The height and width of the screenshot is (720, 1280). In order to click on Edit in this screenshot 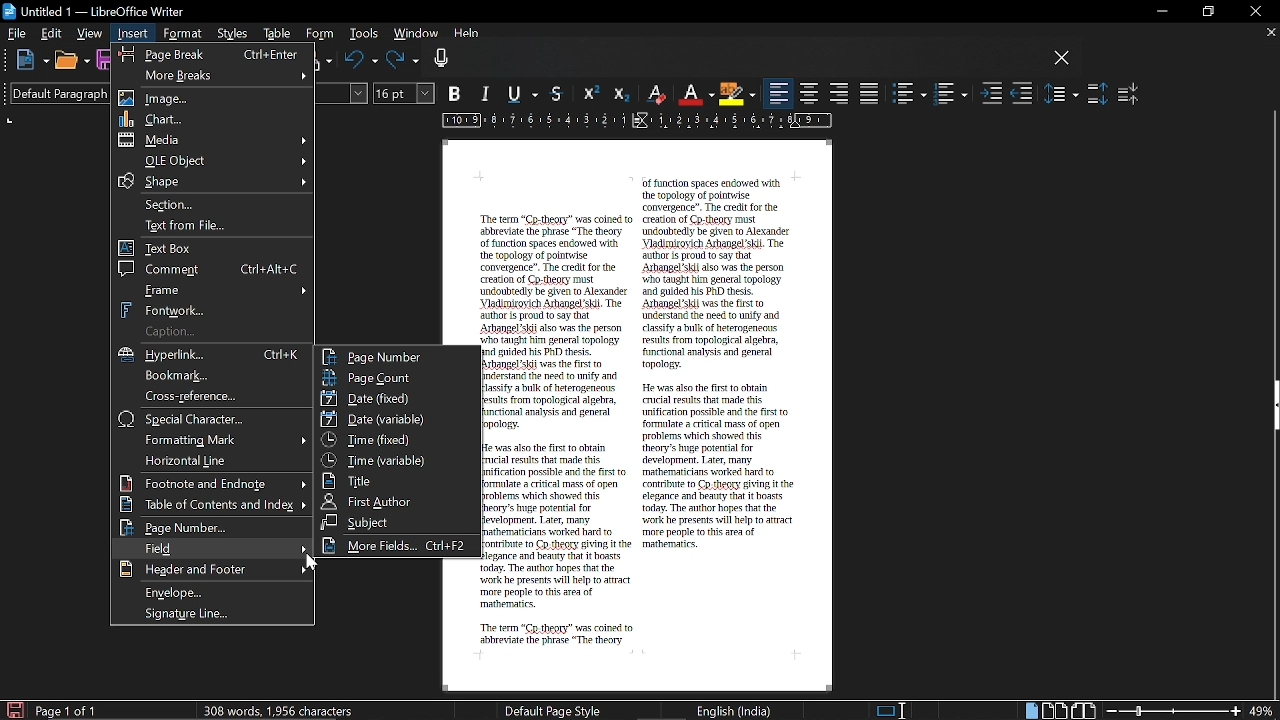, I will do `click(53, 33)`.